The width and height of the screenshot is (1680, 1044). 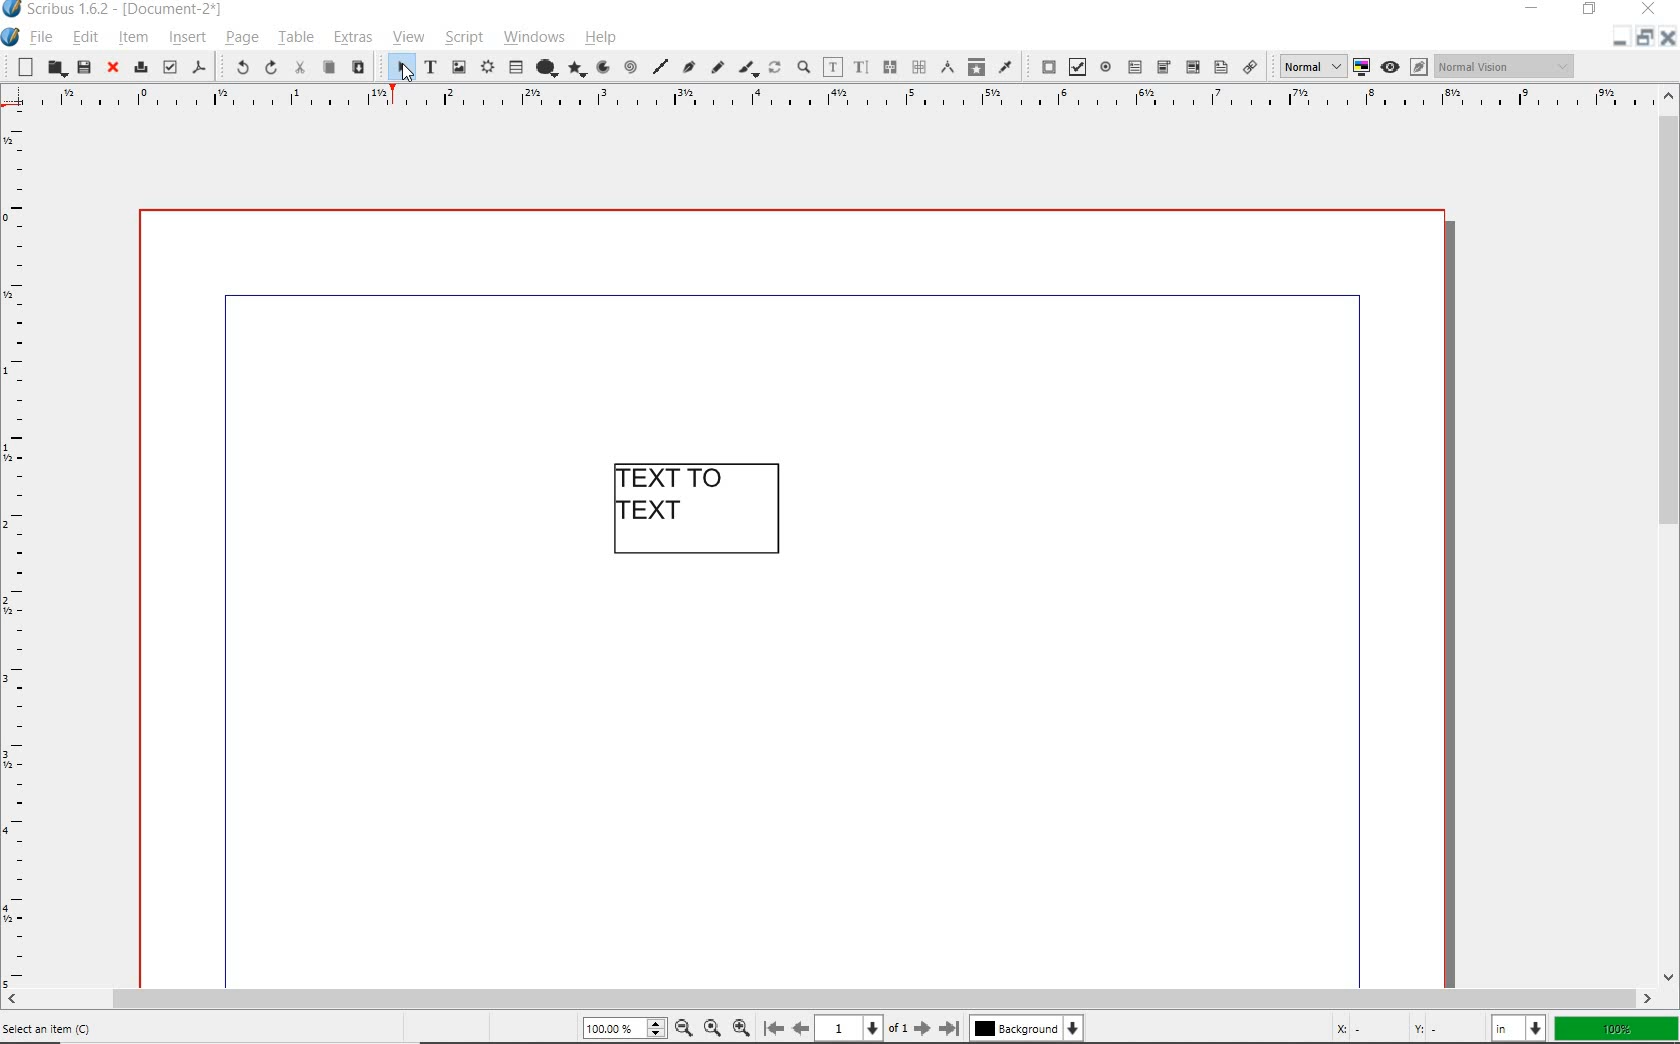 I want to click on save, so click(x=83, y=69).